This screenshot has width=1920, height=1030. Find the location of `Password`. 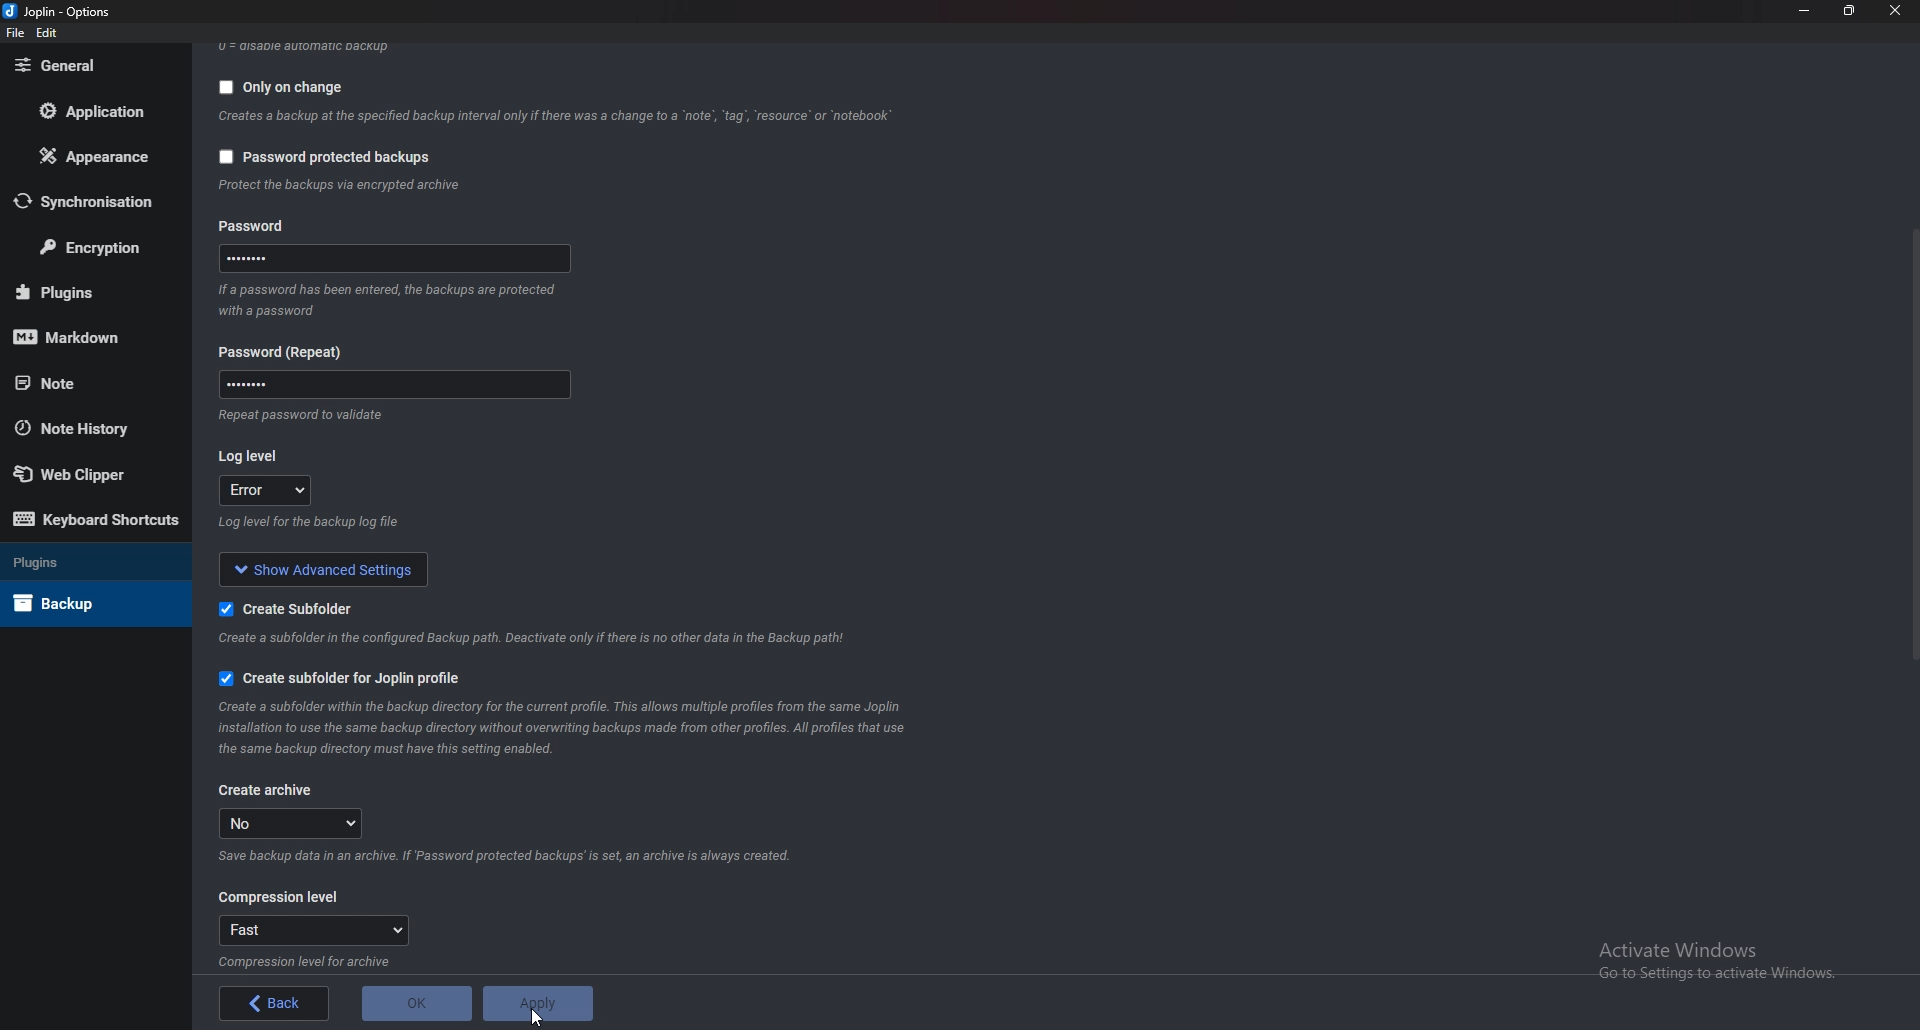

Password is located at coordinates (393, 261).